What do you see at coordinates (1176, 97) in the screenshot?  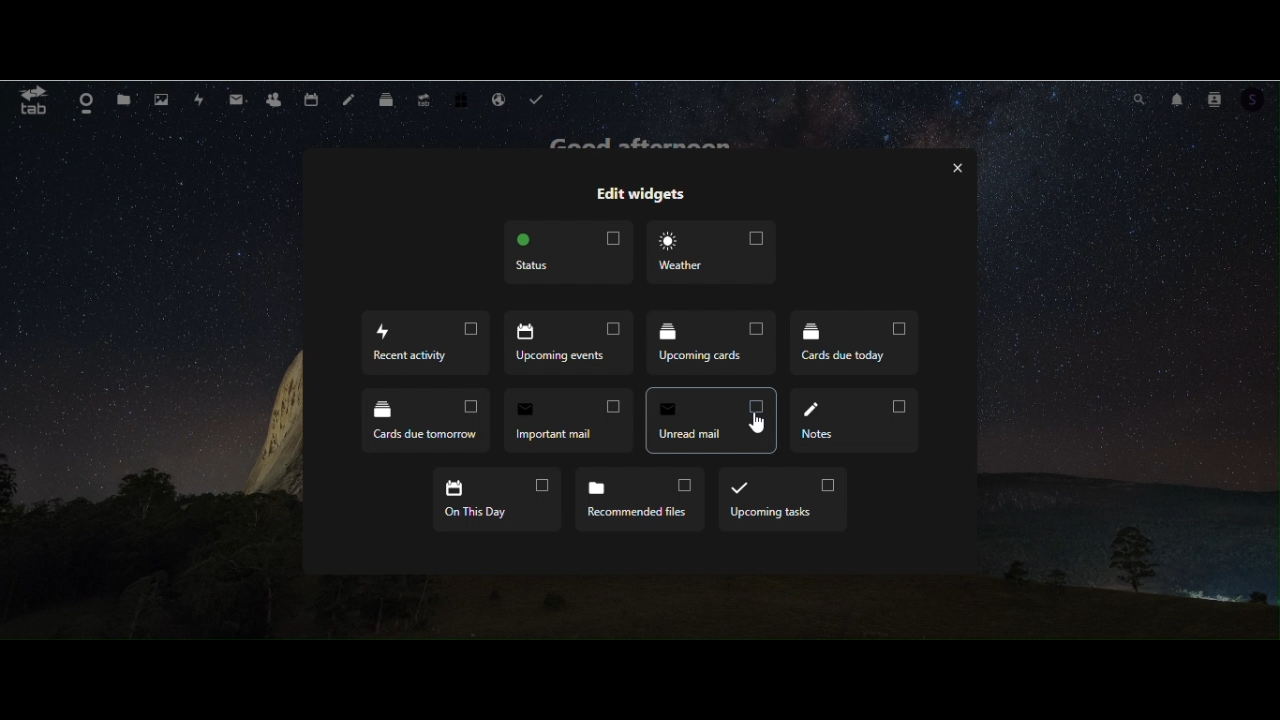 I see `notifications` at bounding box center [1176, 97].